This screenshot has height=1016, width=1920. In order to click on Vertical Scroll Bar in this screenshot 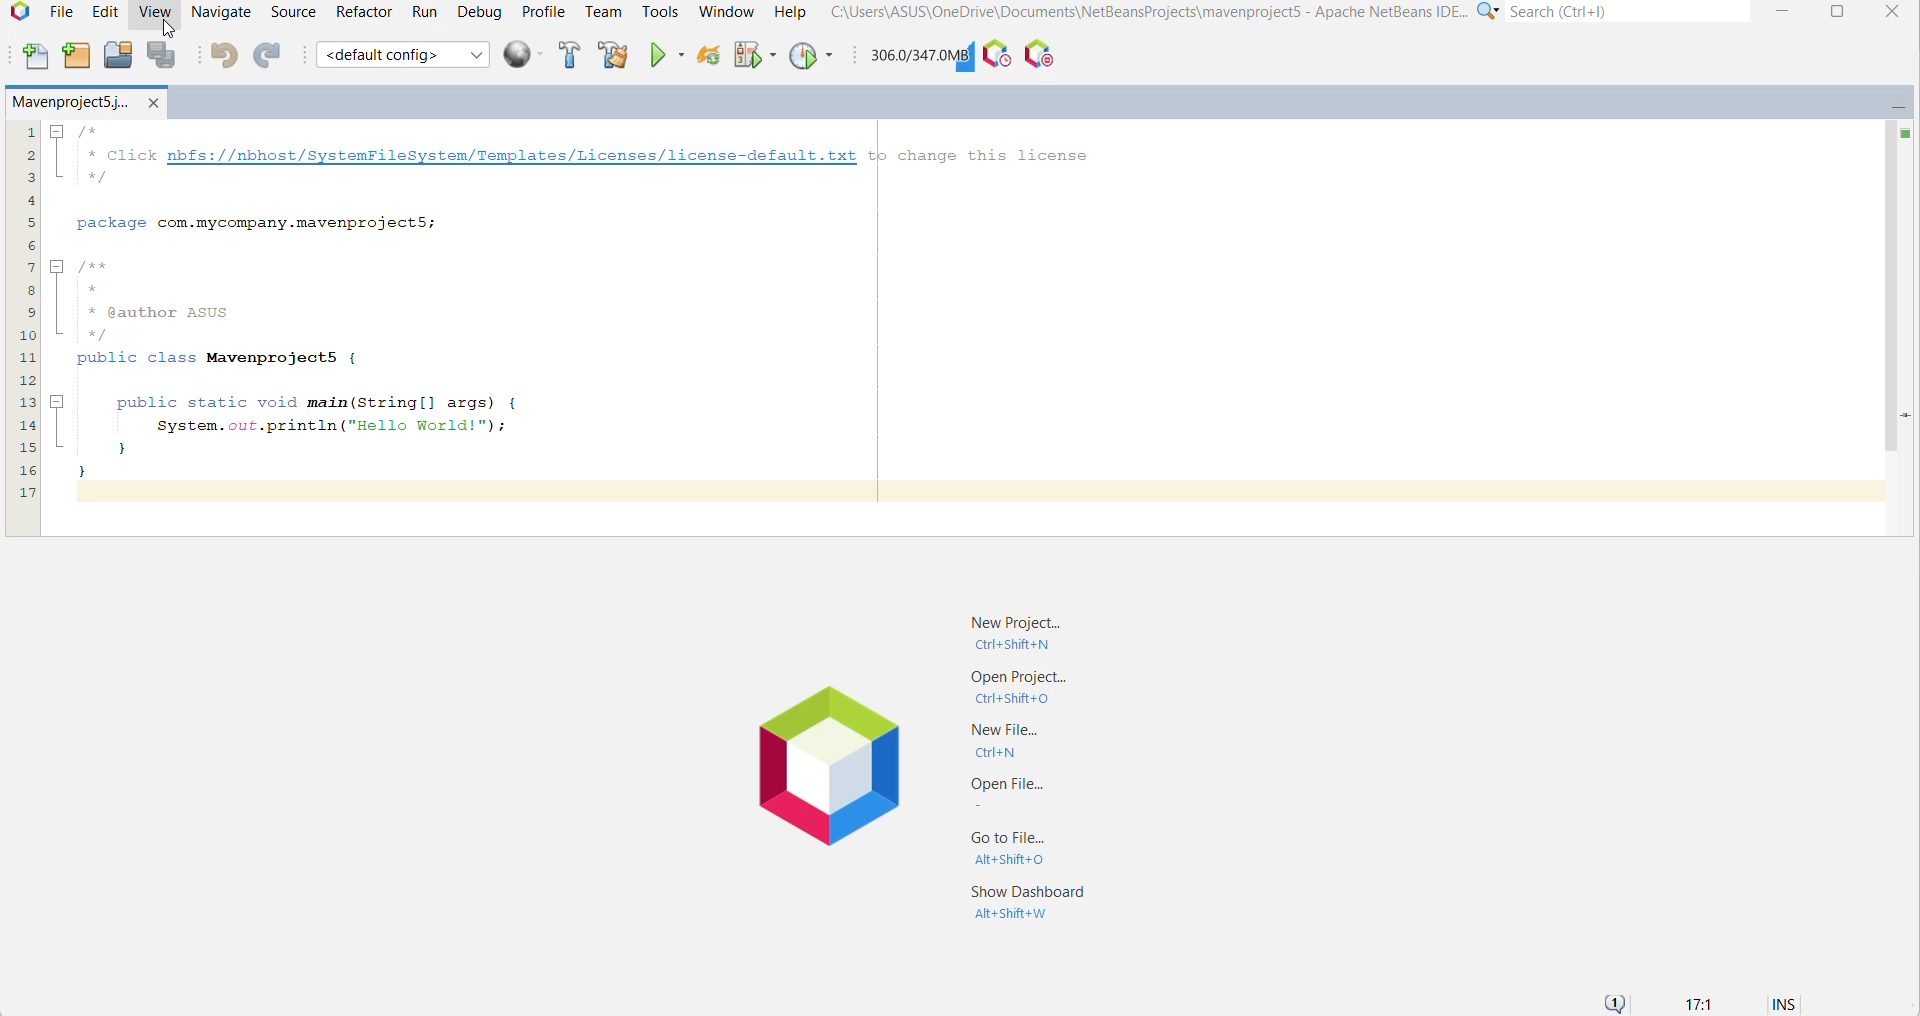, I will do `click(1886, 327)`.